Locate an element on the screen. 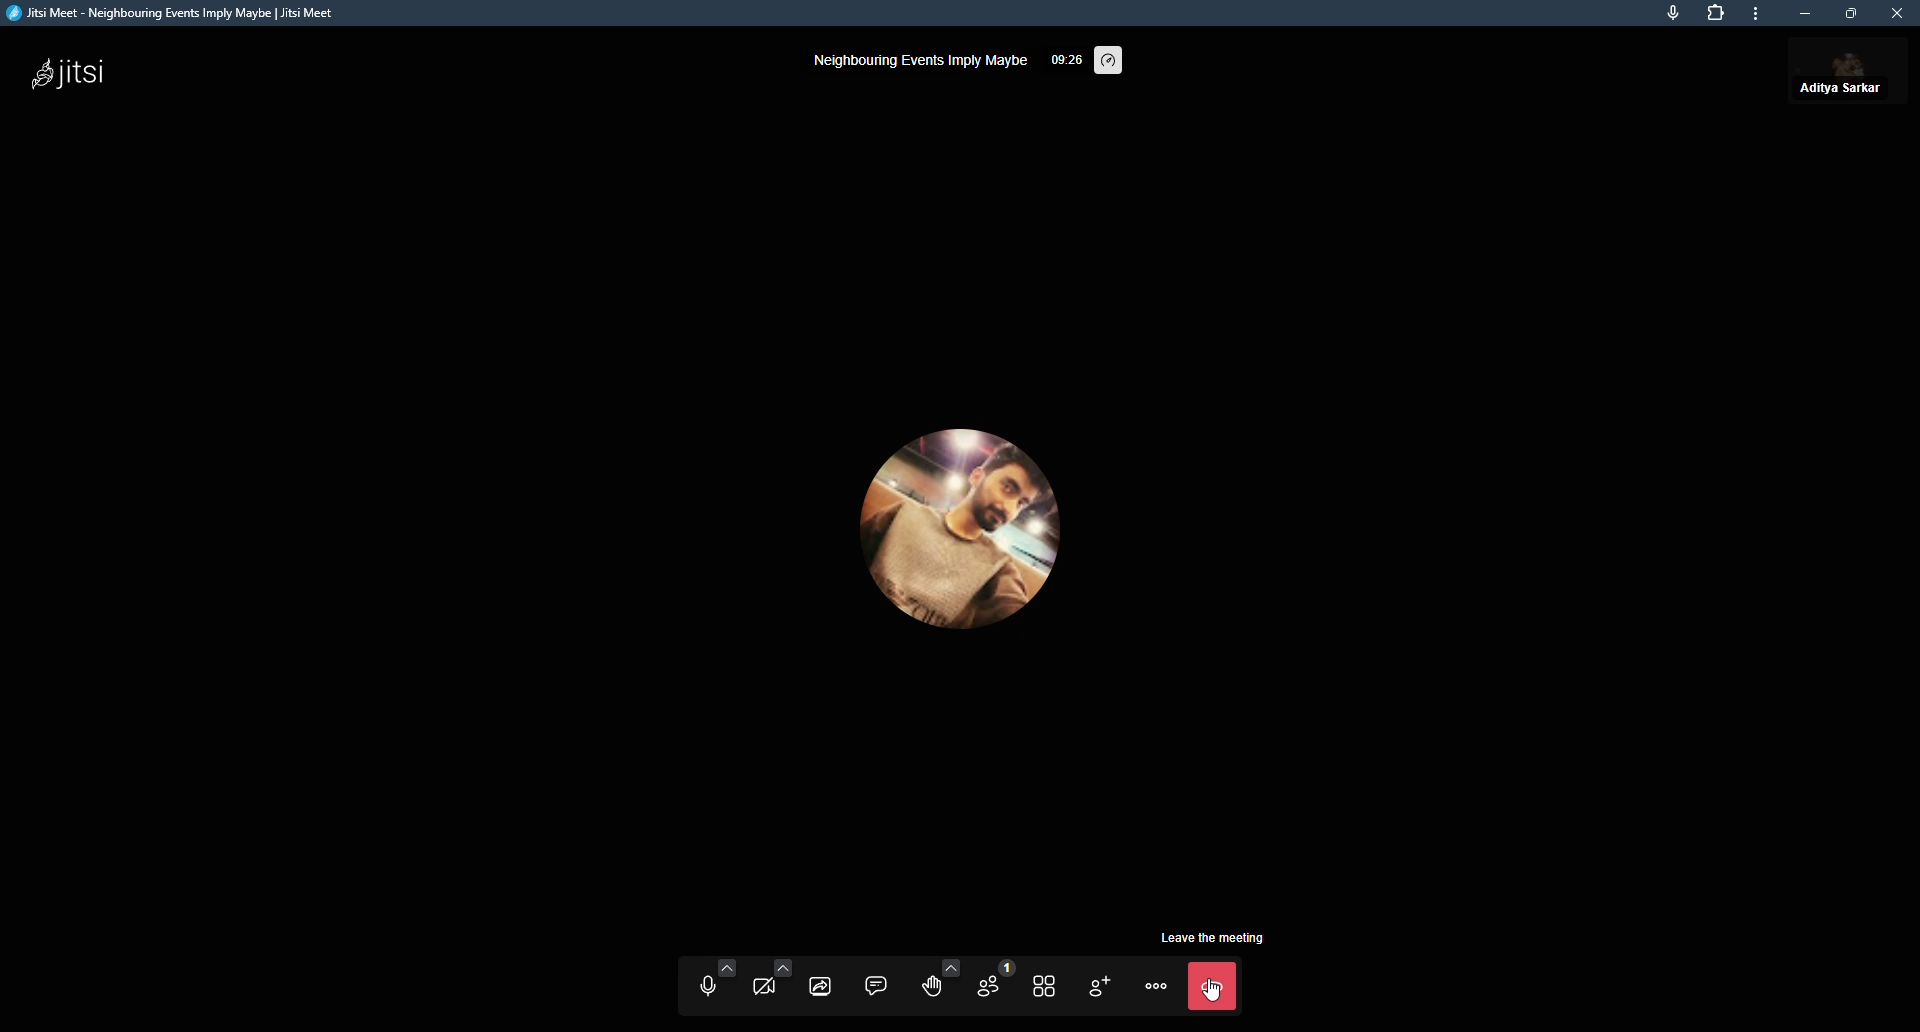 The width and height of the screenshot is (1920, 1032). neighbouring events imply maybe is located at coordinates (923, 61).